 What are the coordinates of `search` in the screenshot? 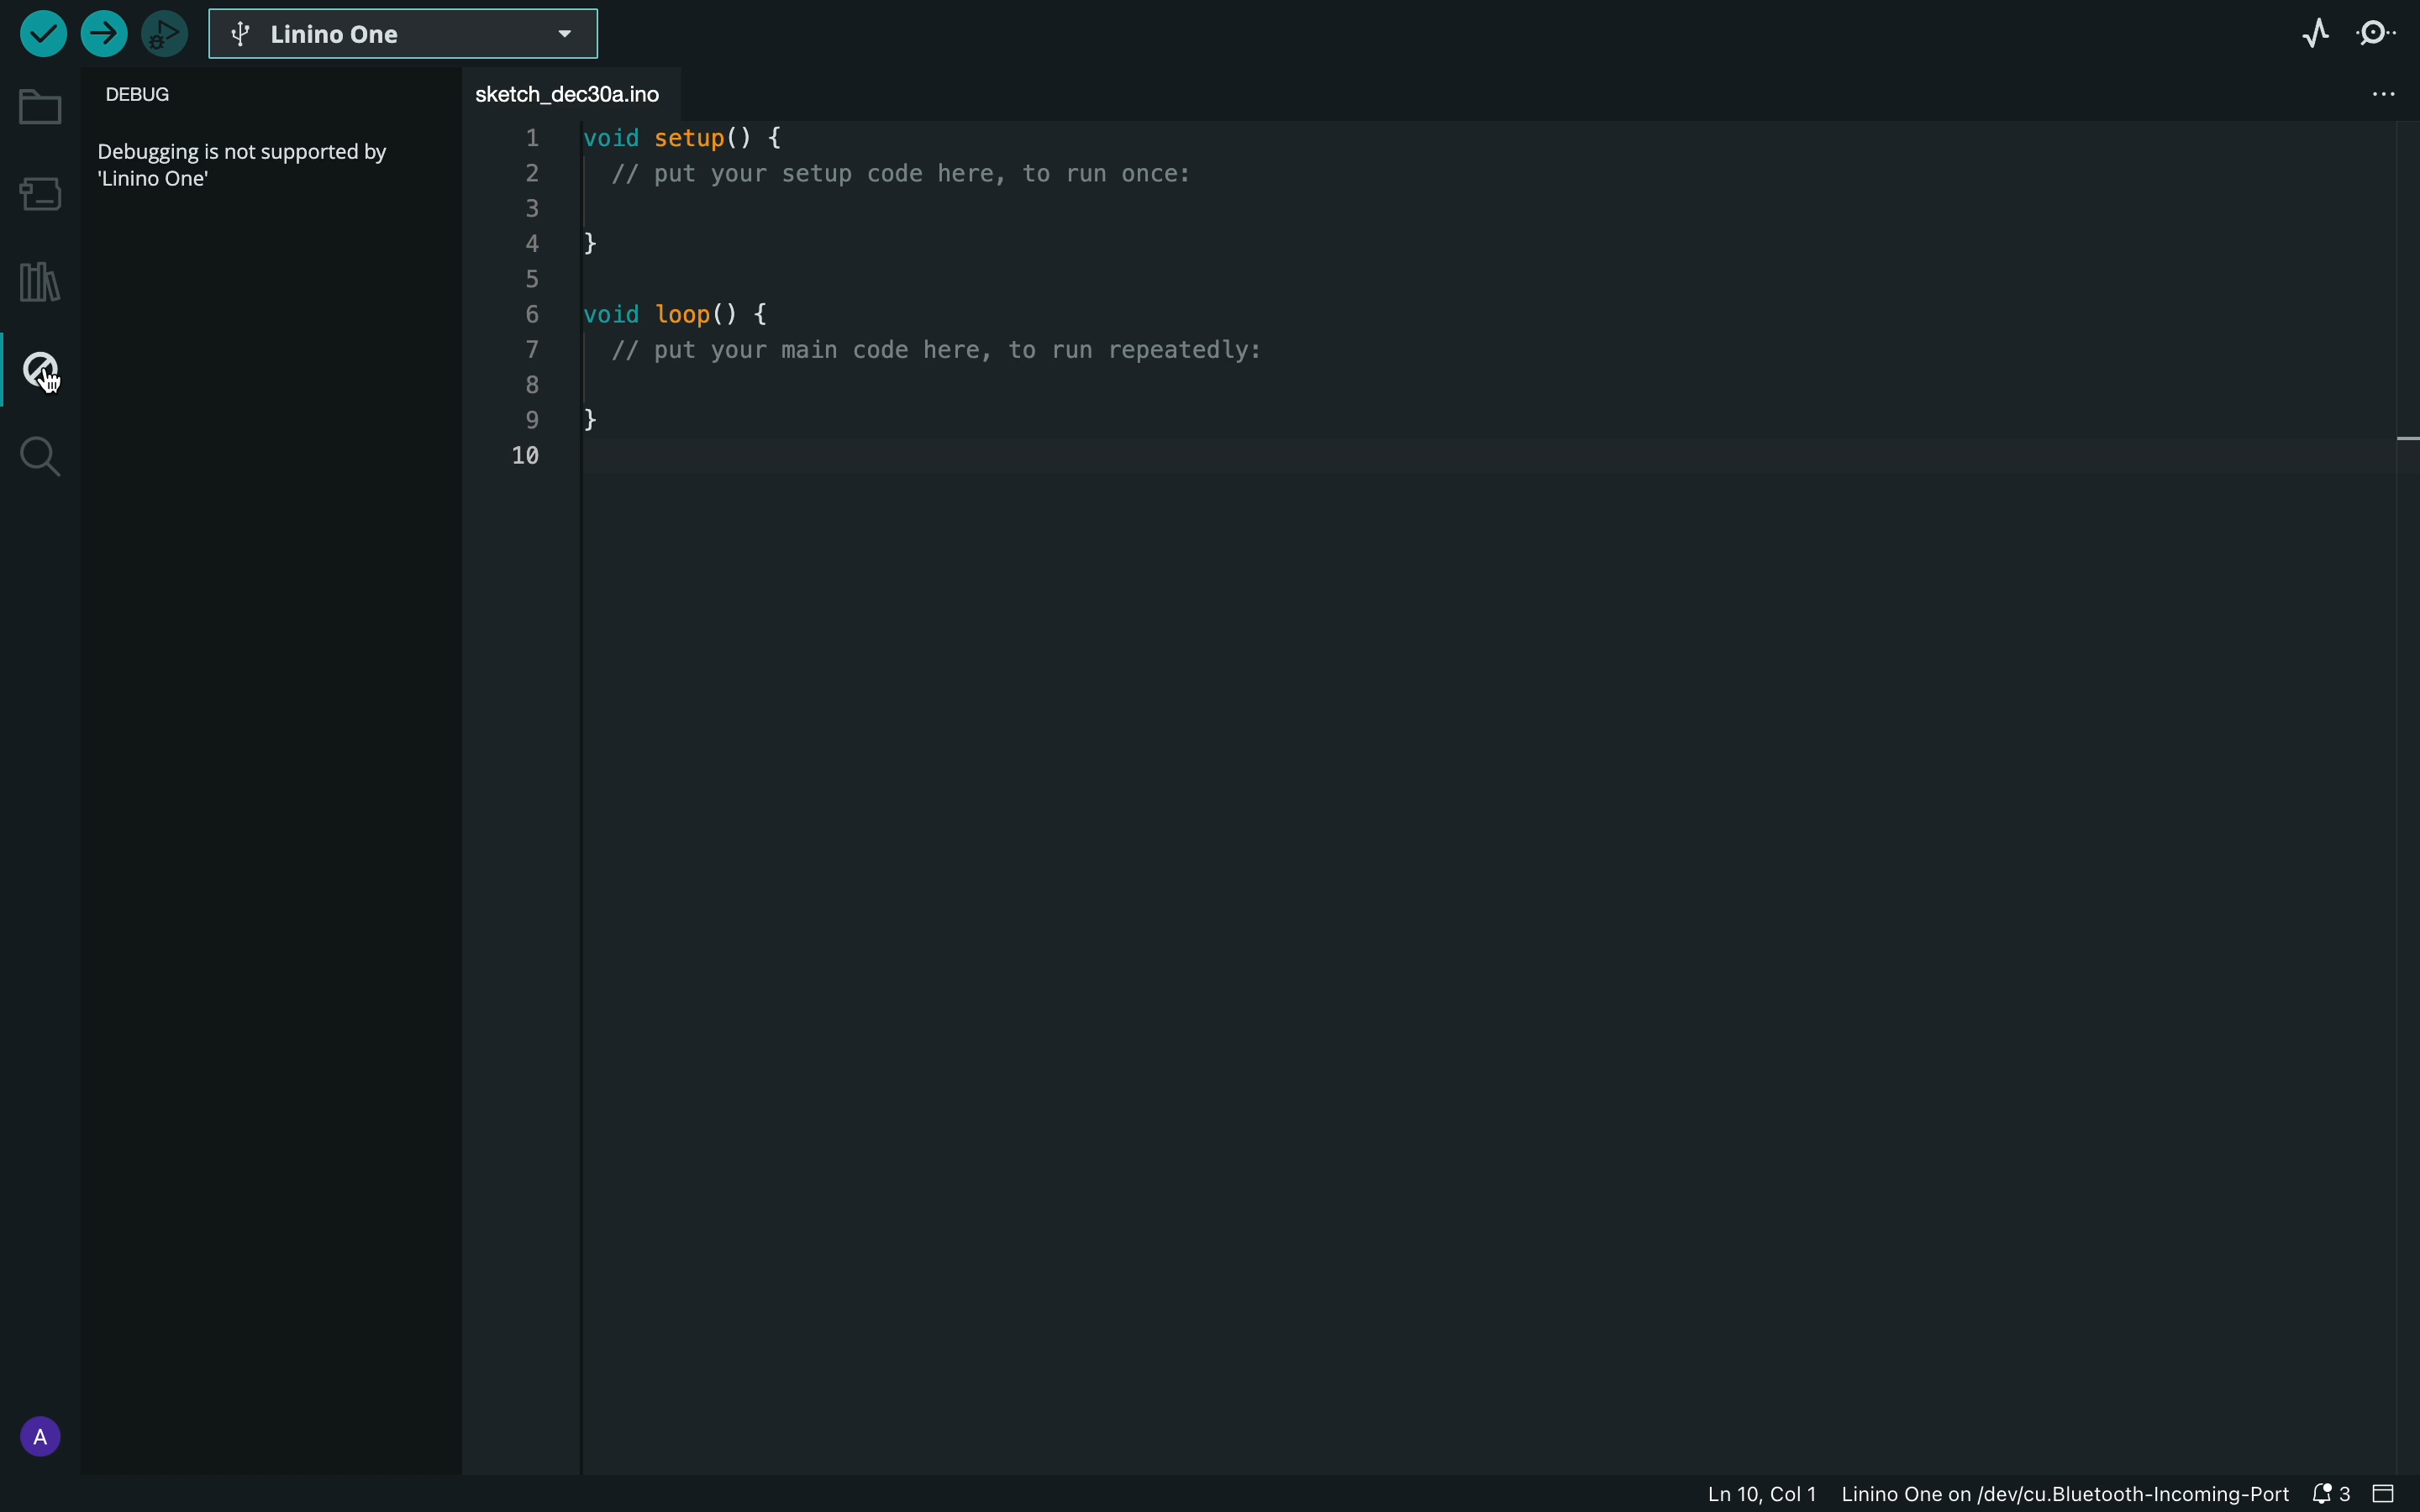 It's located at (35, 458).